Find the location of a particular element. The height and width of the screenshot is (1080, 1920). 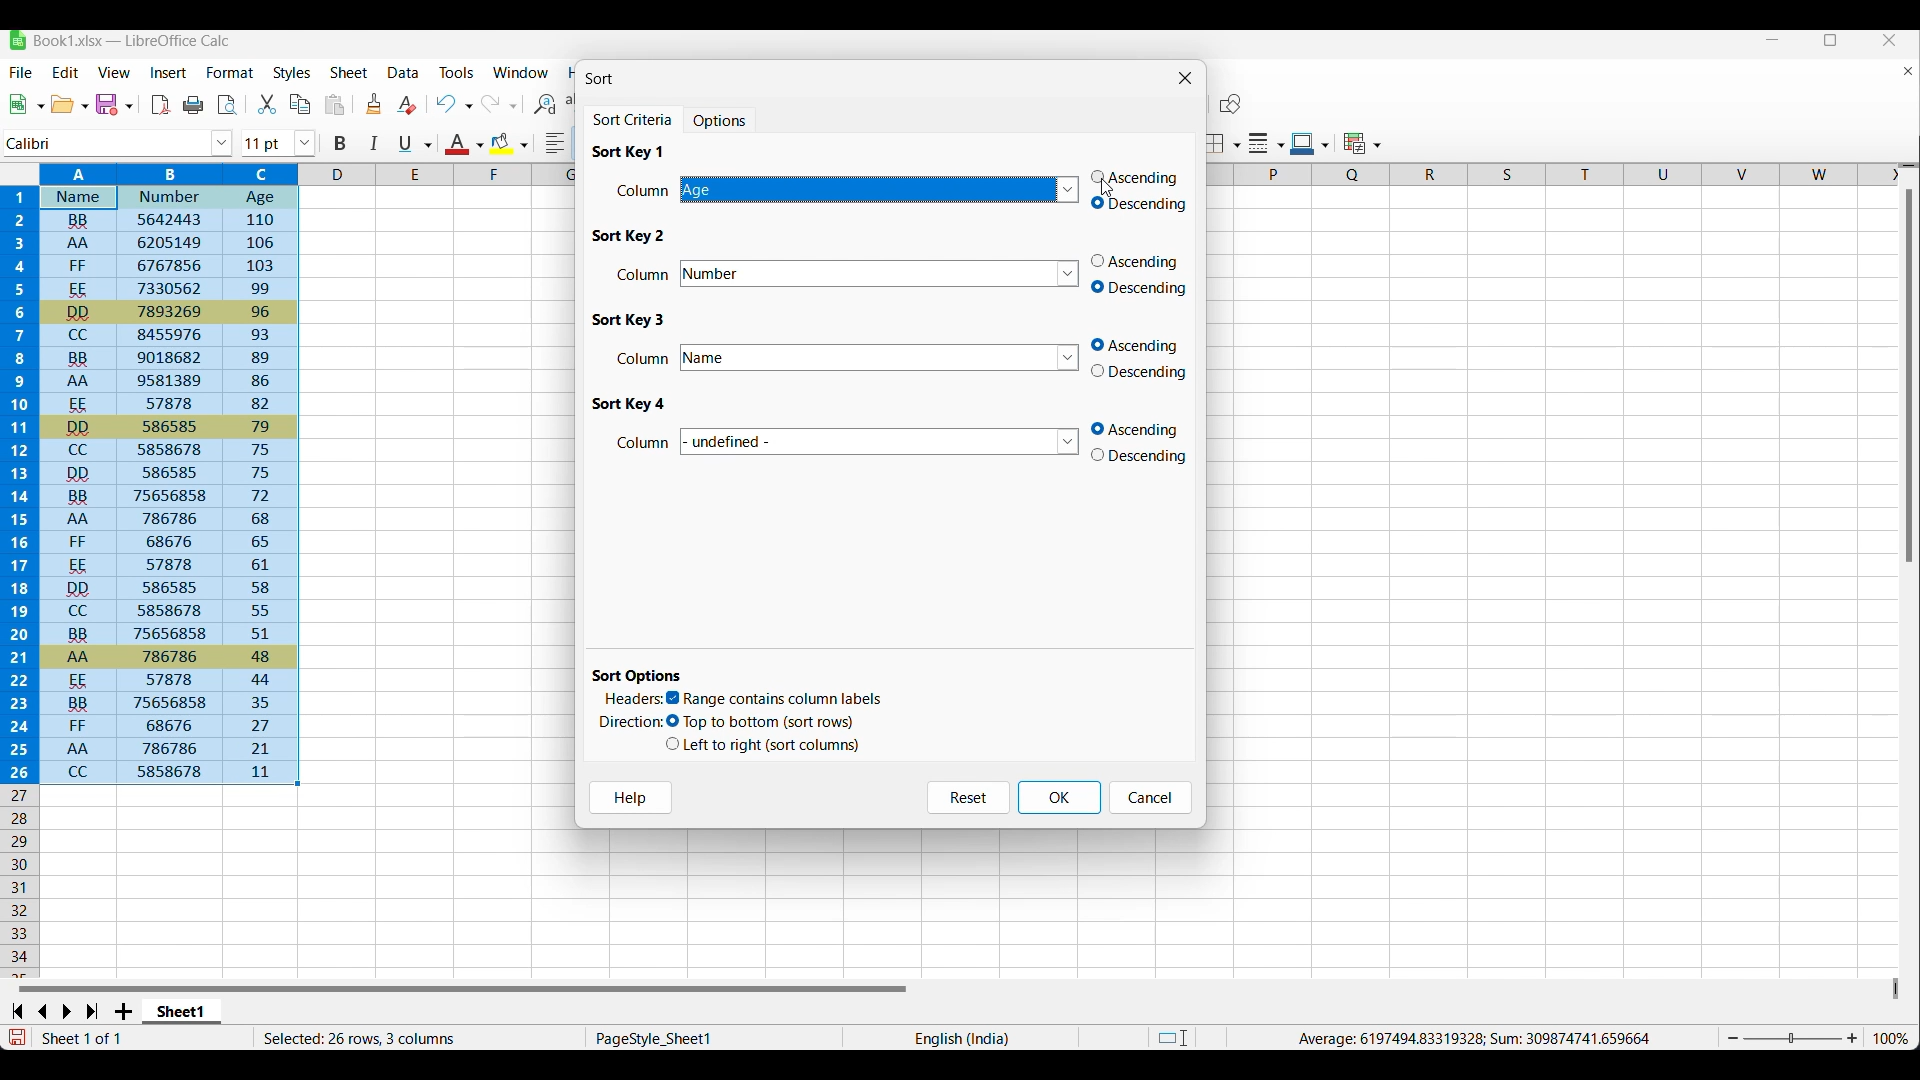

Quick slide is located at coordinates (1896, 989).